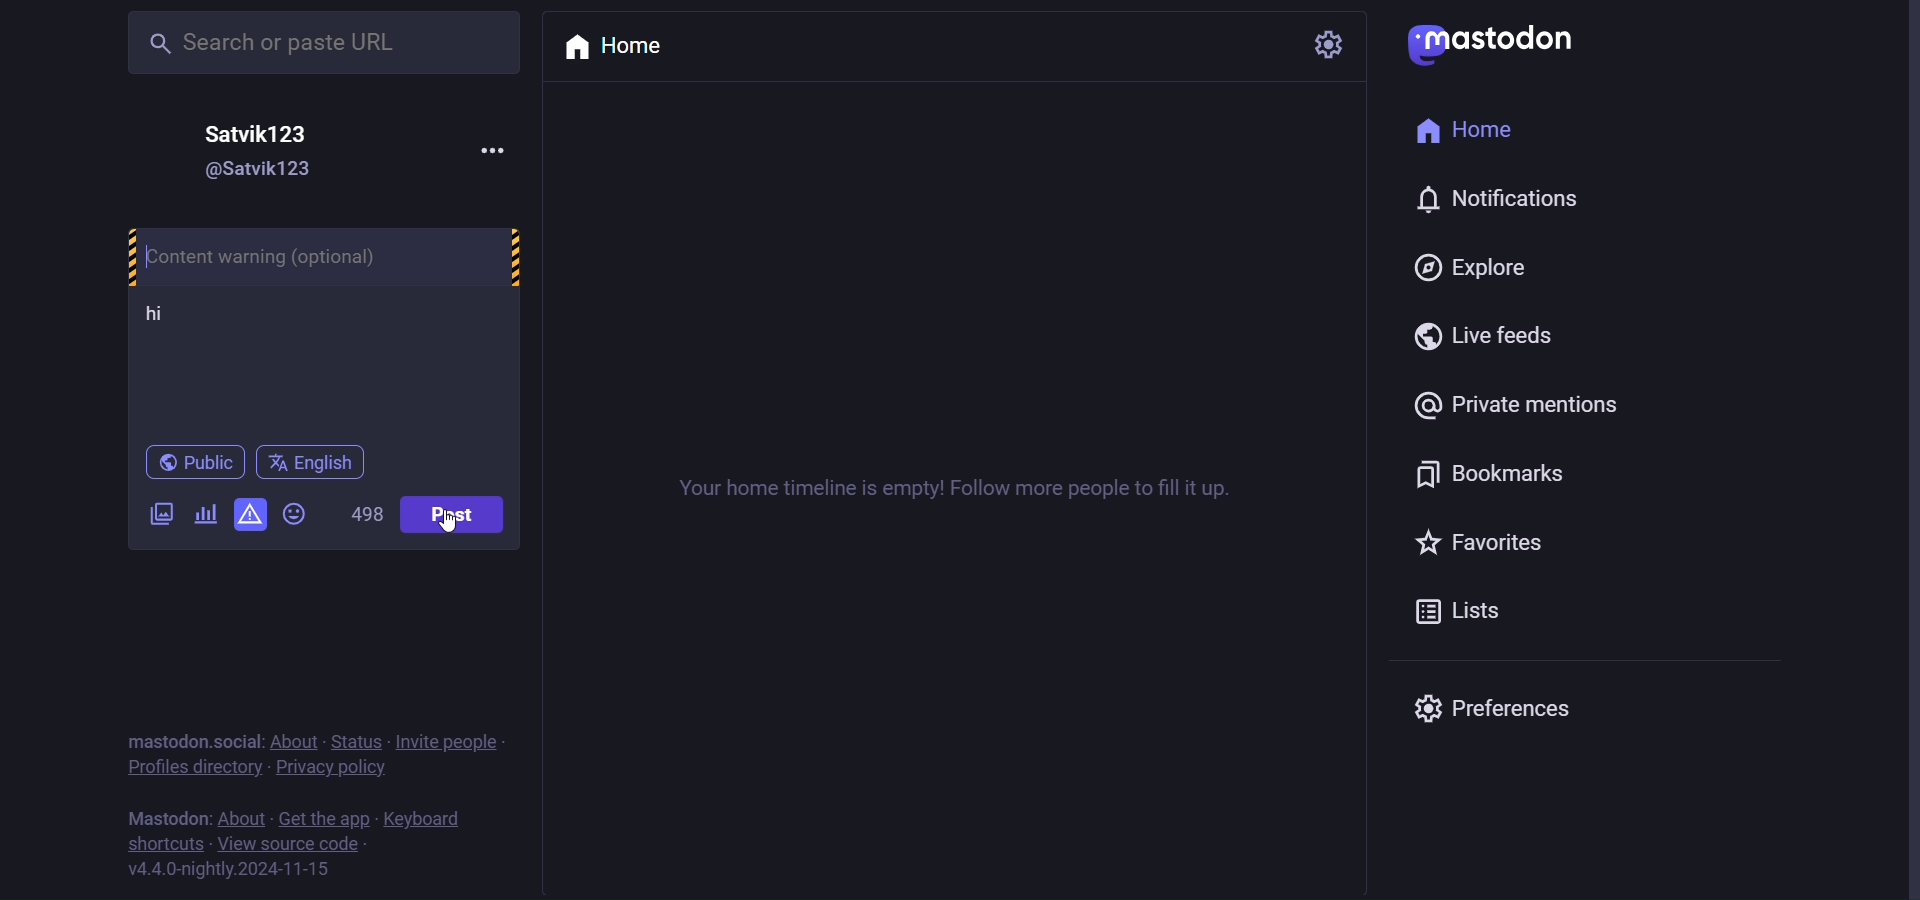 The width and height of the screenshot is (1920, 900). Describe the element at coordinates (165, 846) in the screenshot. I see `shortcut` at that location.